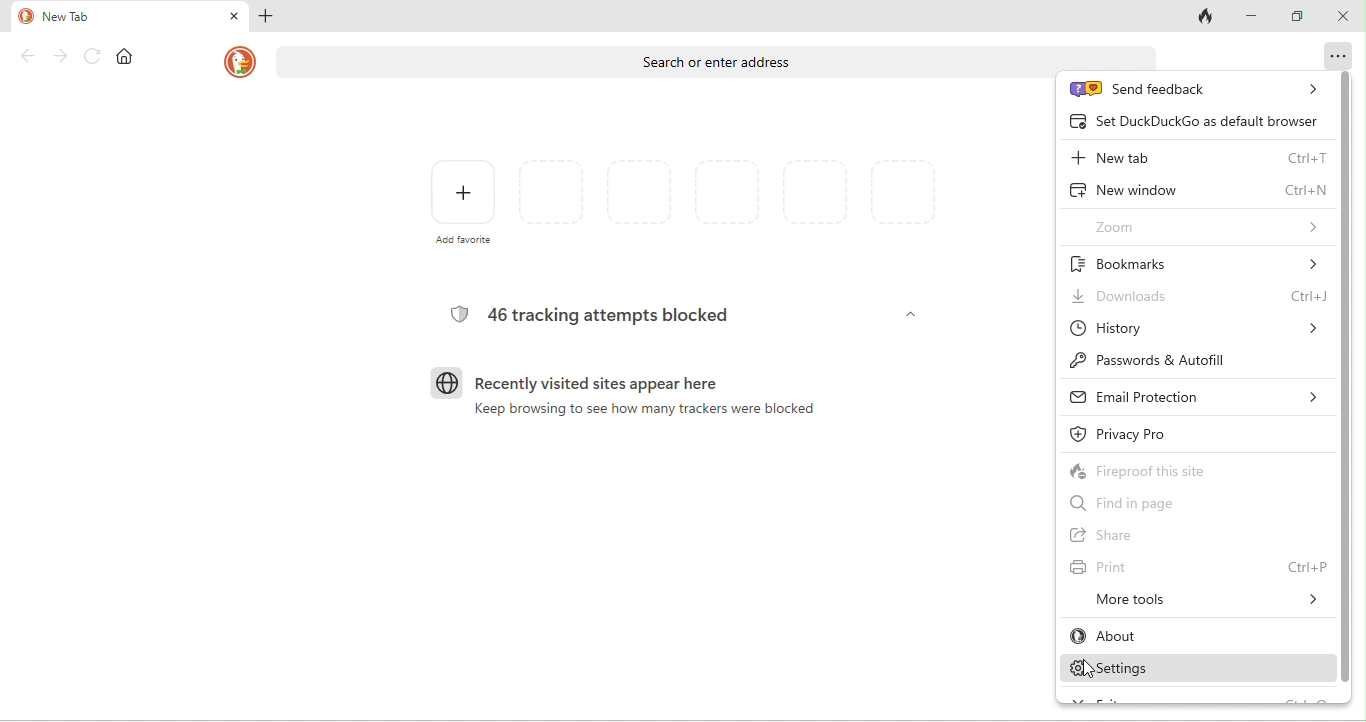 The width and height of the screenshot is (1366, 722). Describe the element at coordinates (1167, 361) in the screenshot. I see `passwords & autofill` at that location.